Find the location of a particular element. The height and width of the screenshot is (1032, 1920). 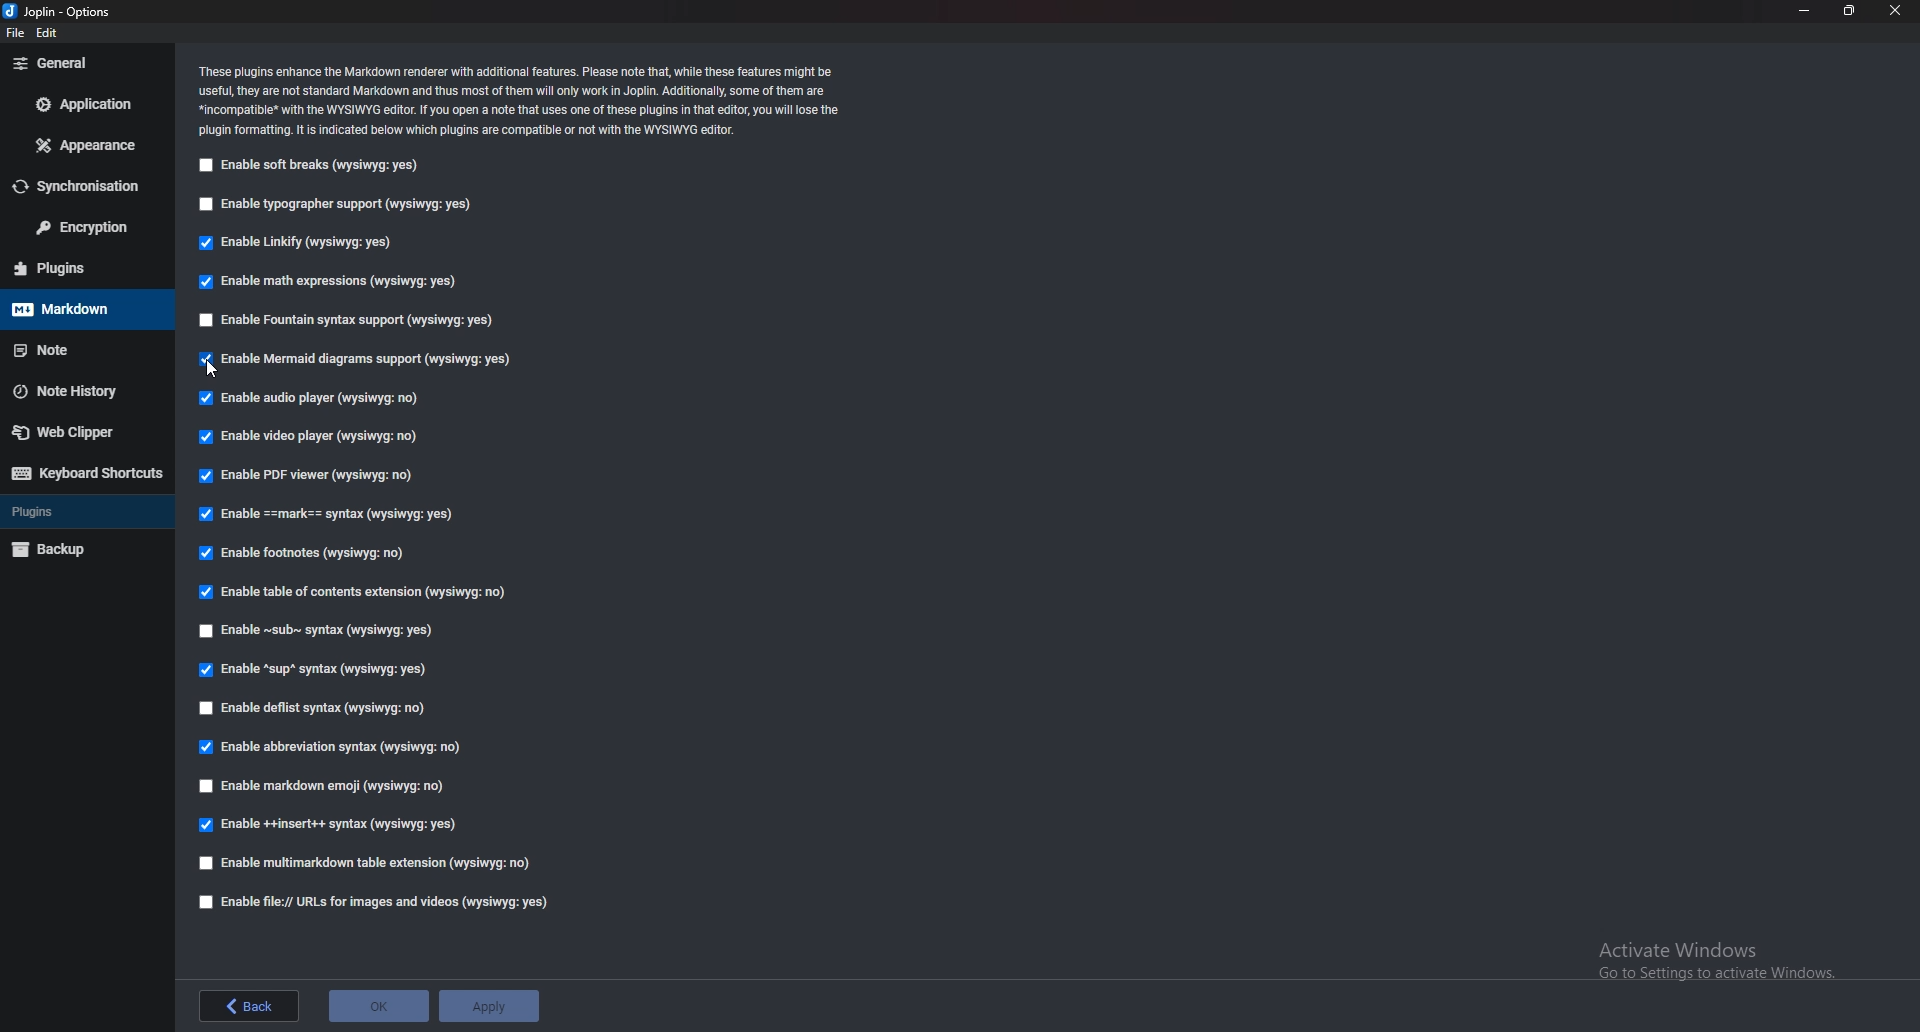

enable soft breaks is located at coordinates (315, 165).